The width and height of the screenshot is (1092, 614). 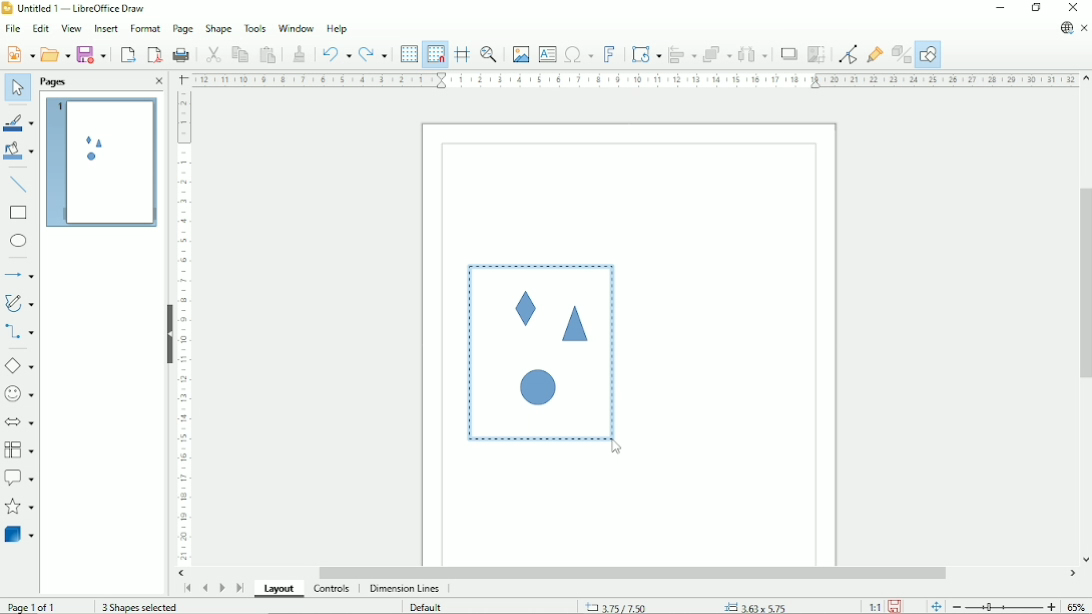 I want to click on Zoom out/in, so click(x=1003, y=607).